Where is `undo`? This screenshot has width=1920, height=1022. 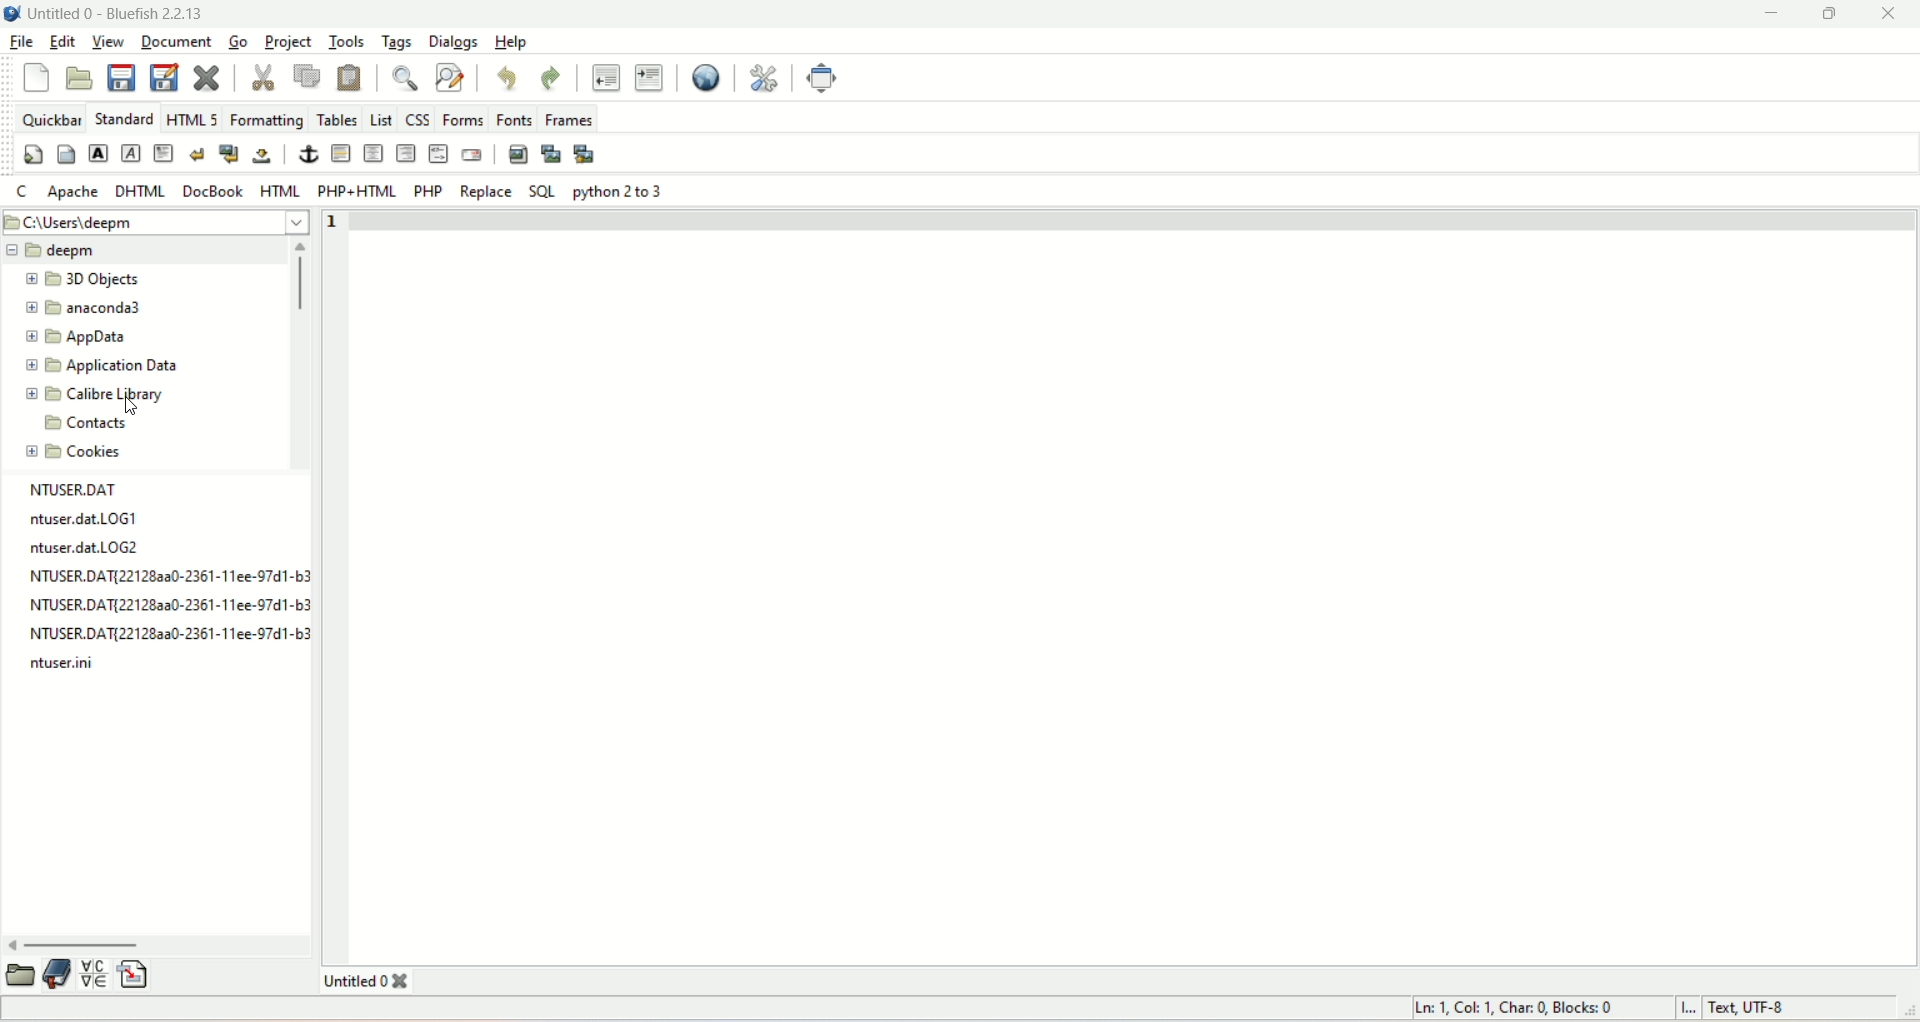 undo is located at coordinates (505, 80).